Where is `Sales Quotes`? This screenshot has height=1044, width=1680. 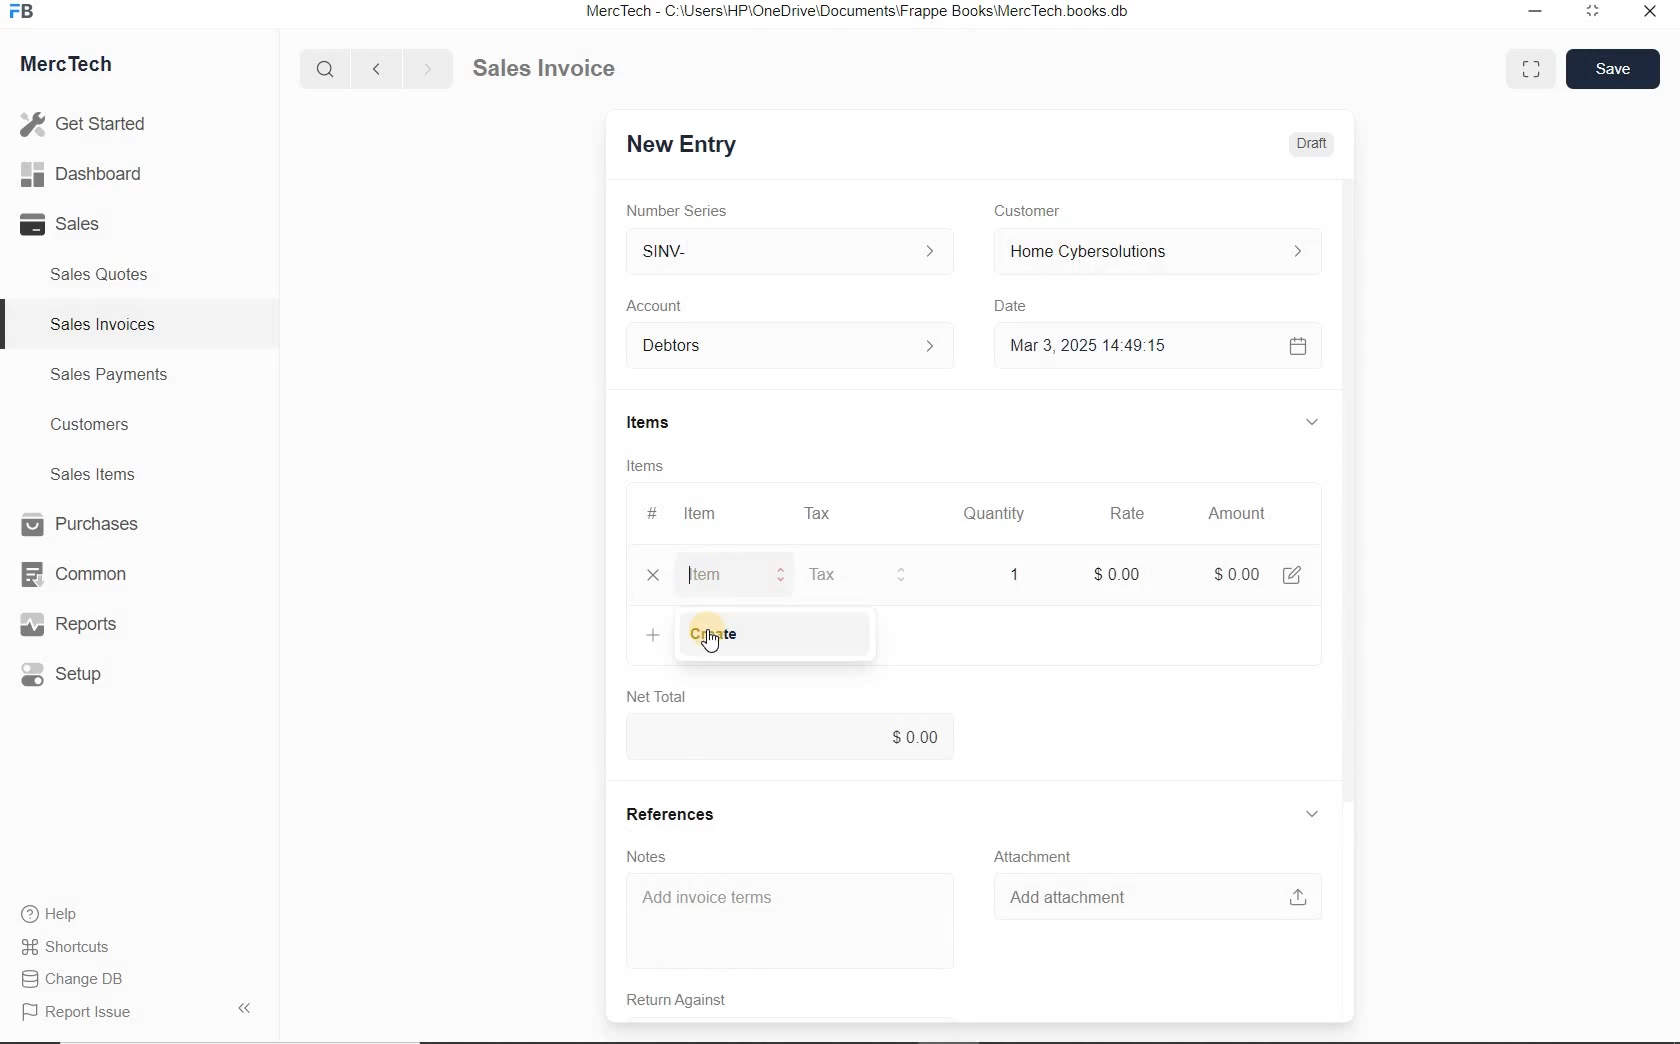 Sales Quotes is located at coordinates (104, 274).